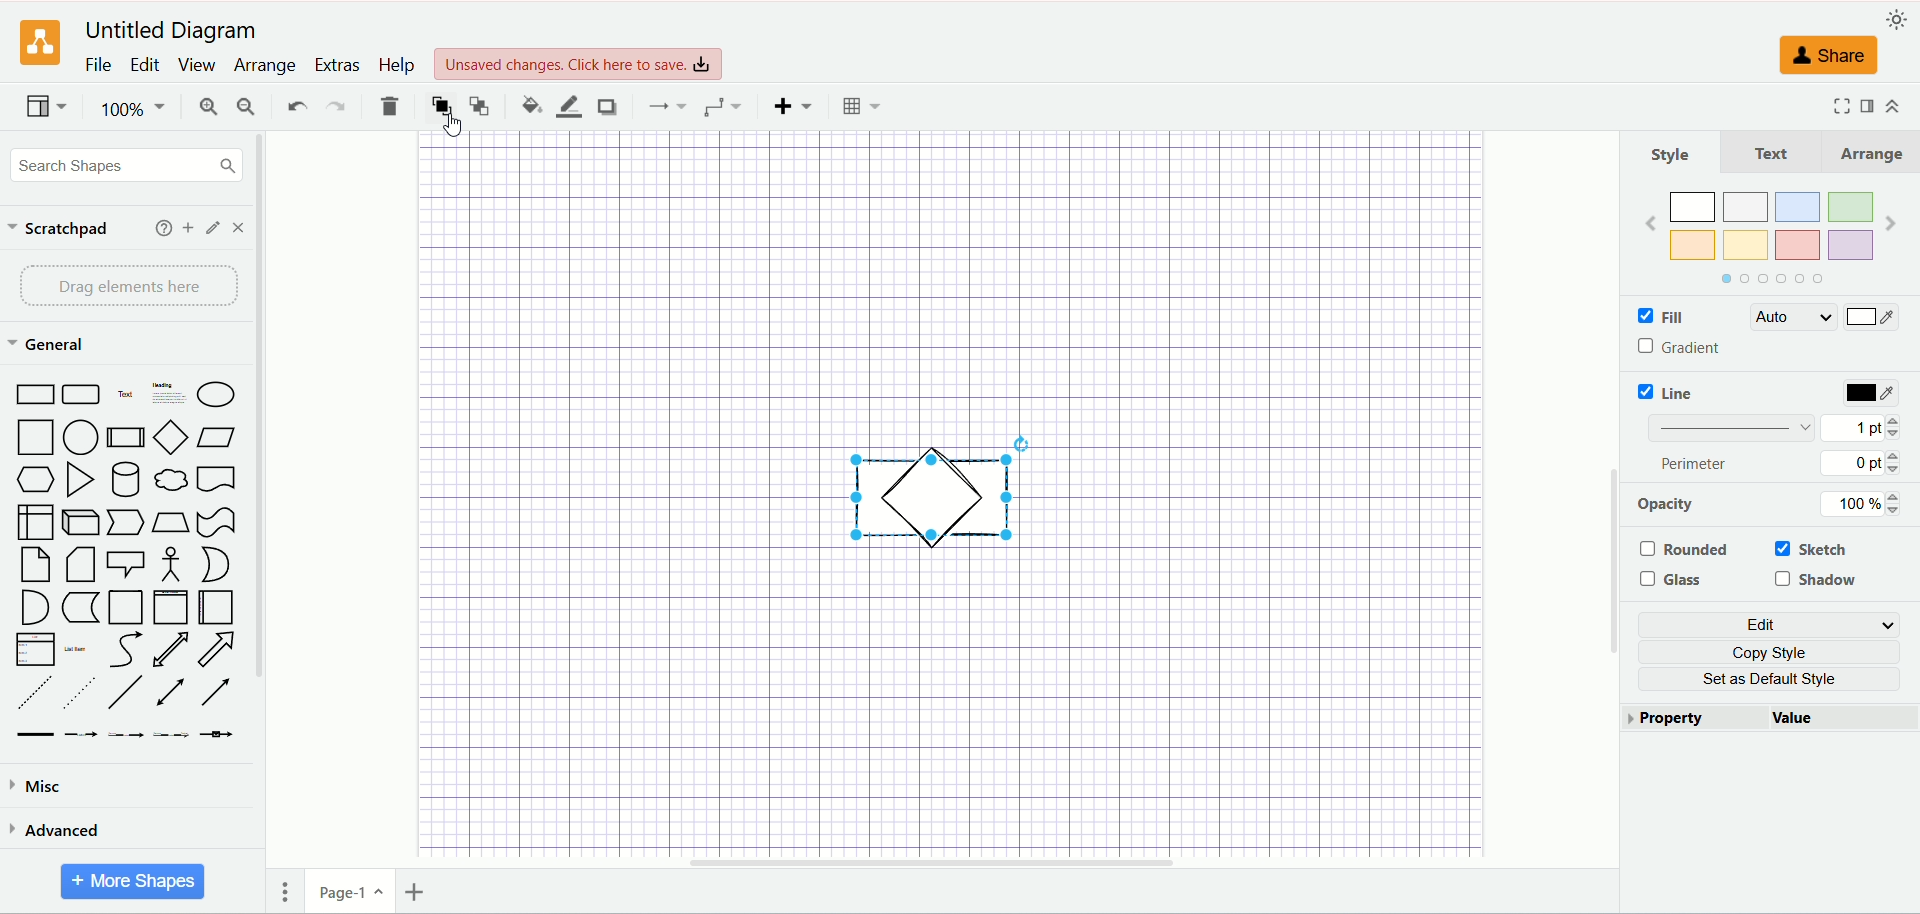  Describe the element at coordinates (126, 563) in the screenshot. I see `Callout` at that location.